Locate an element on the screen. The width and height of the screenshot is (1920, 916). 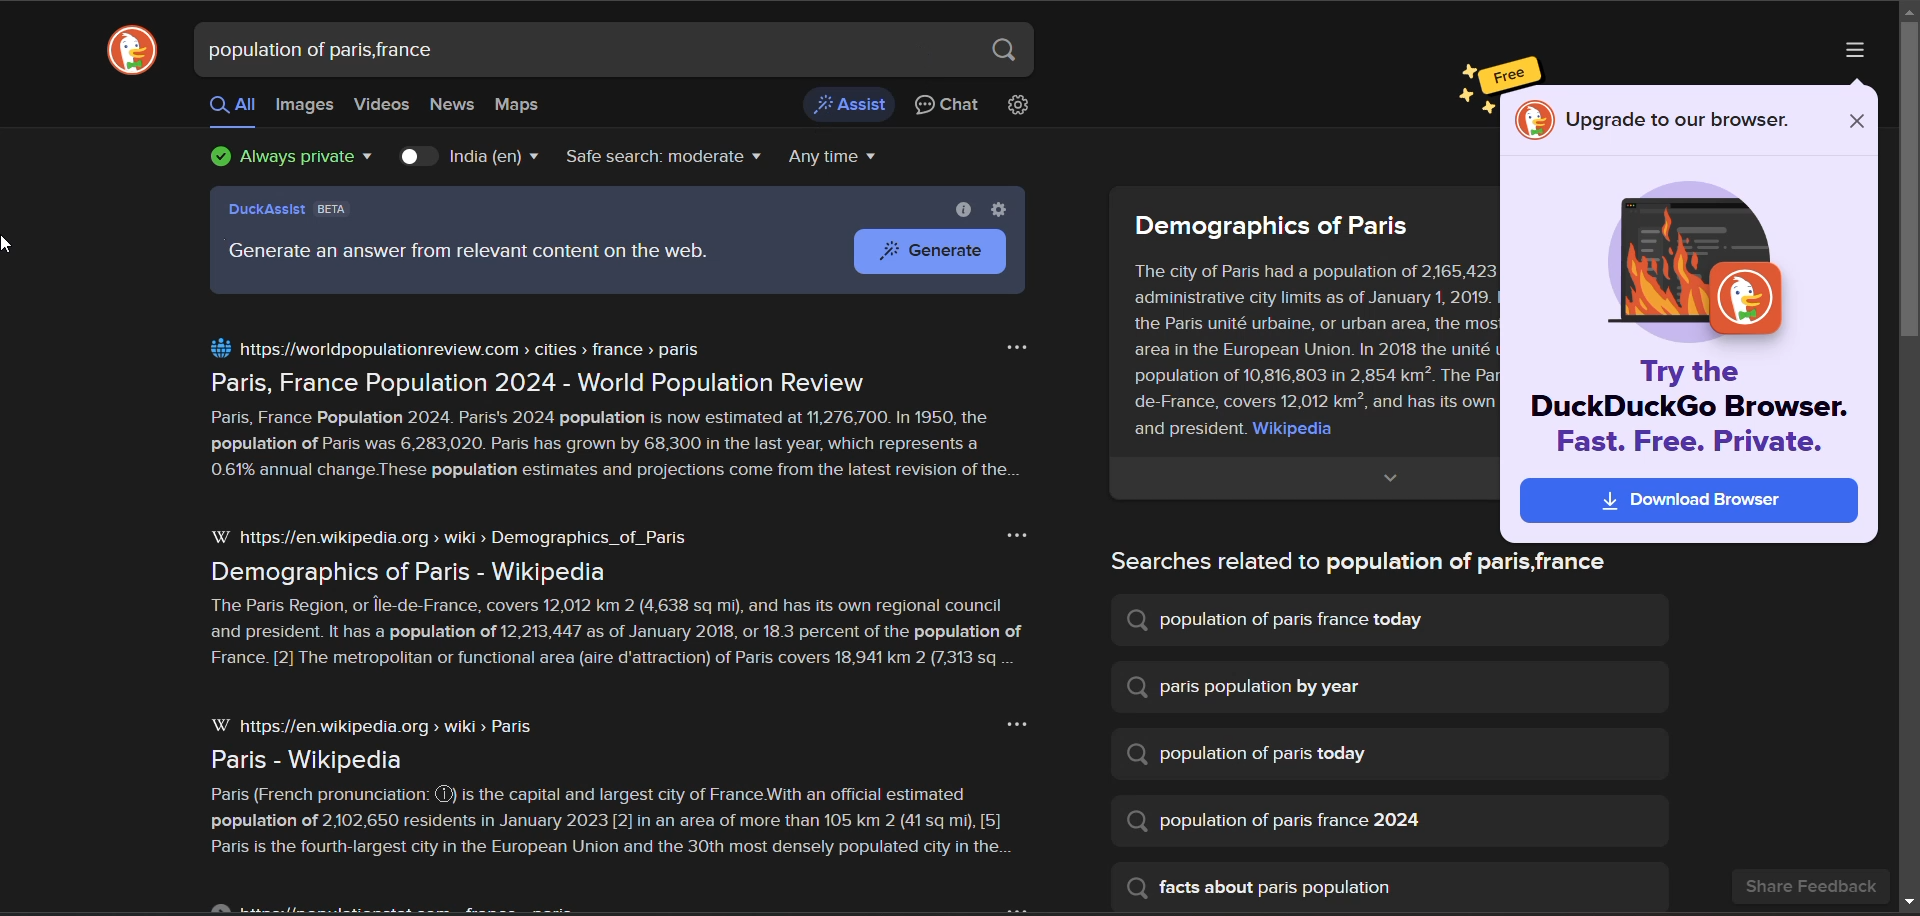
population of paris france today is located at coordinates (1277, 620).